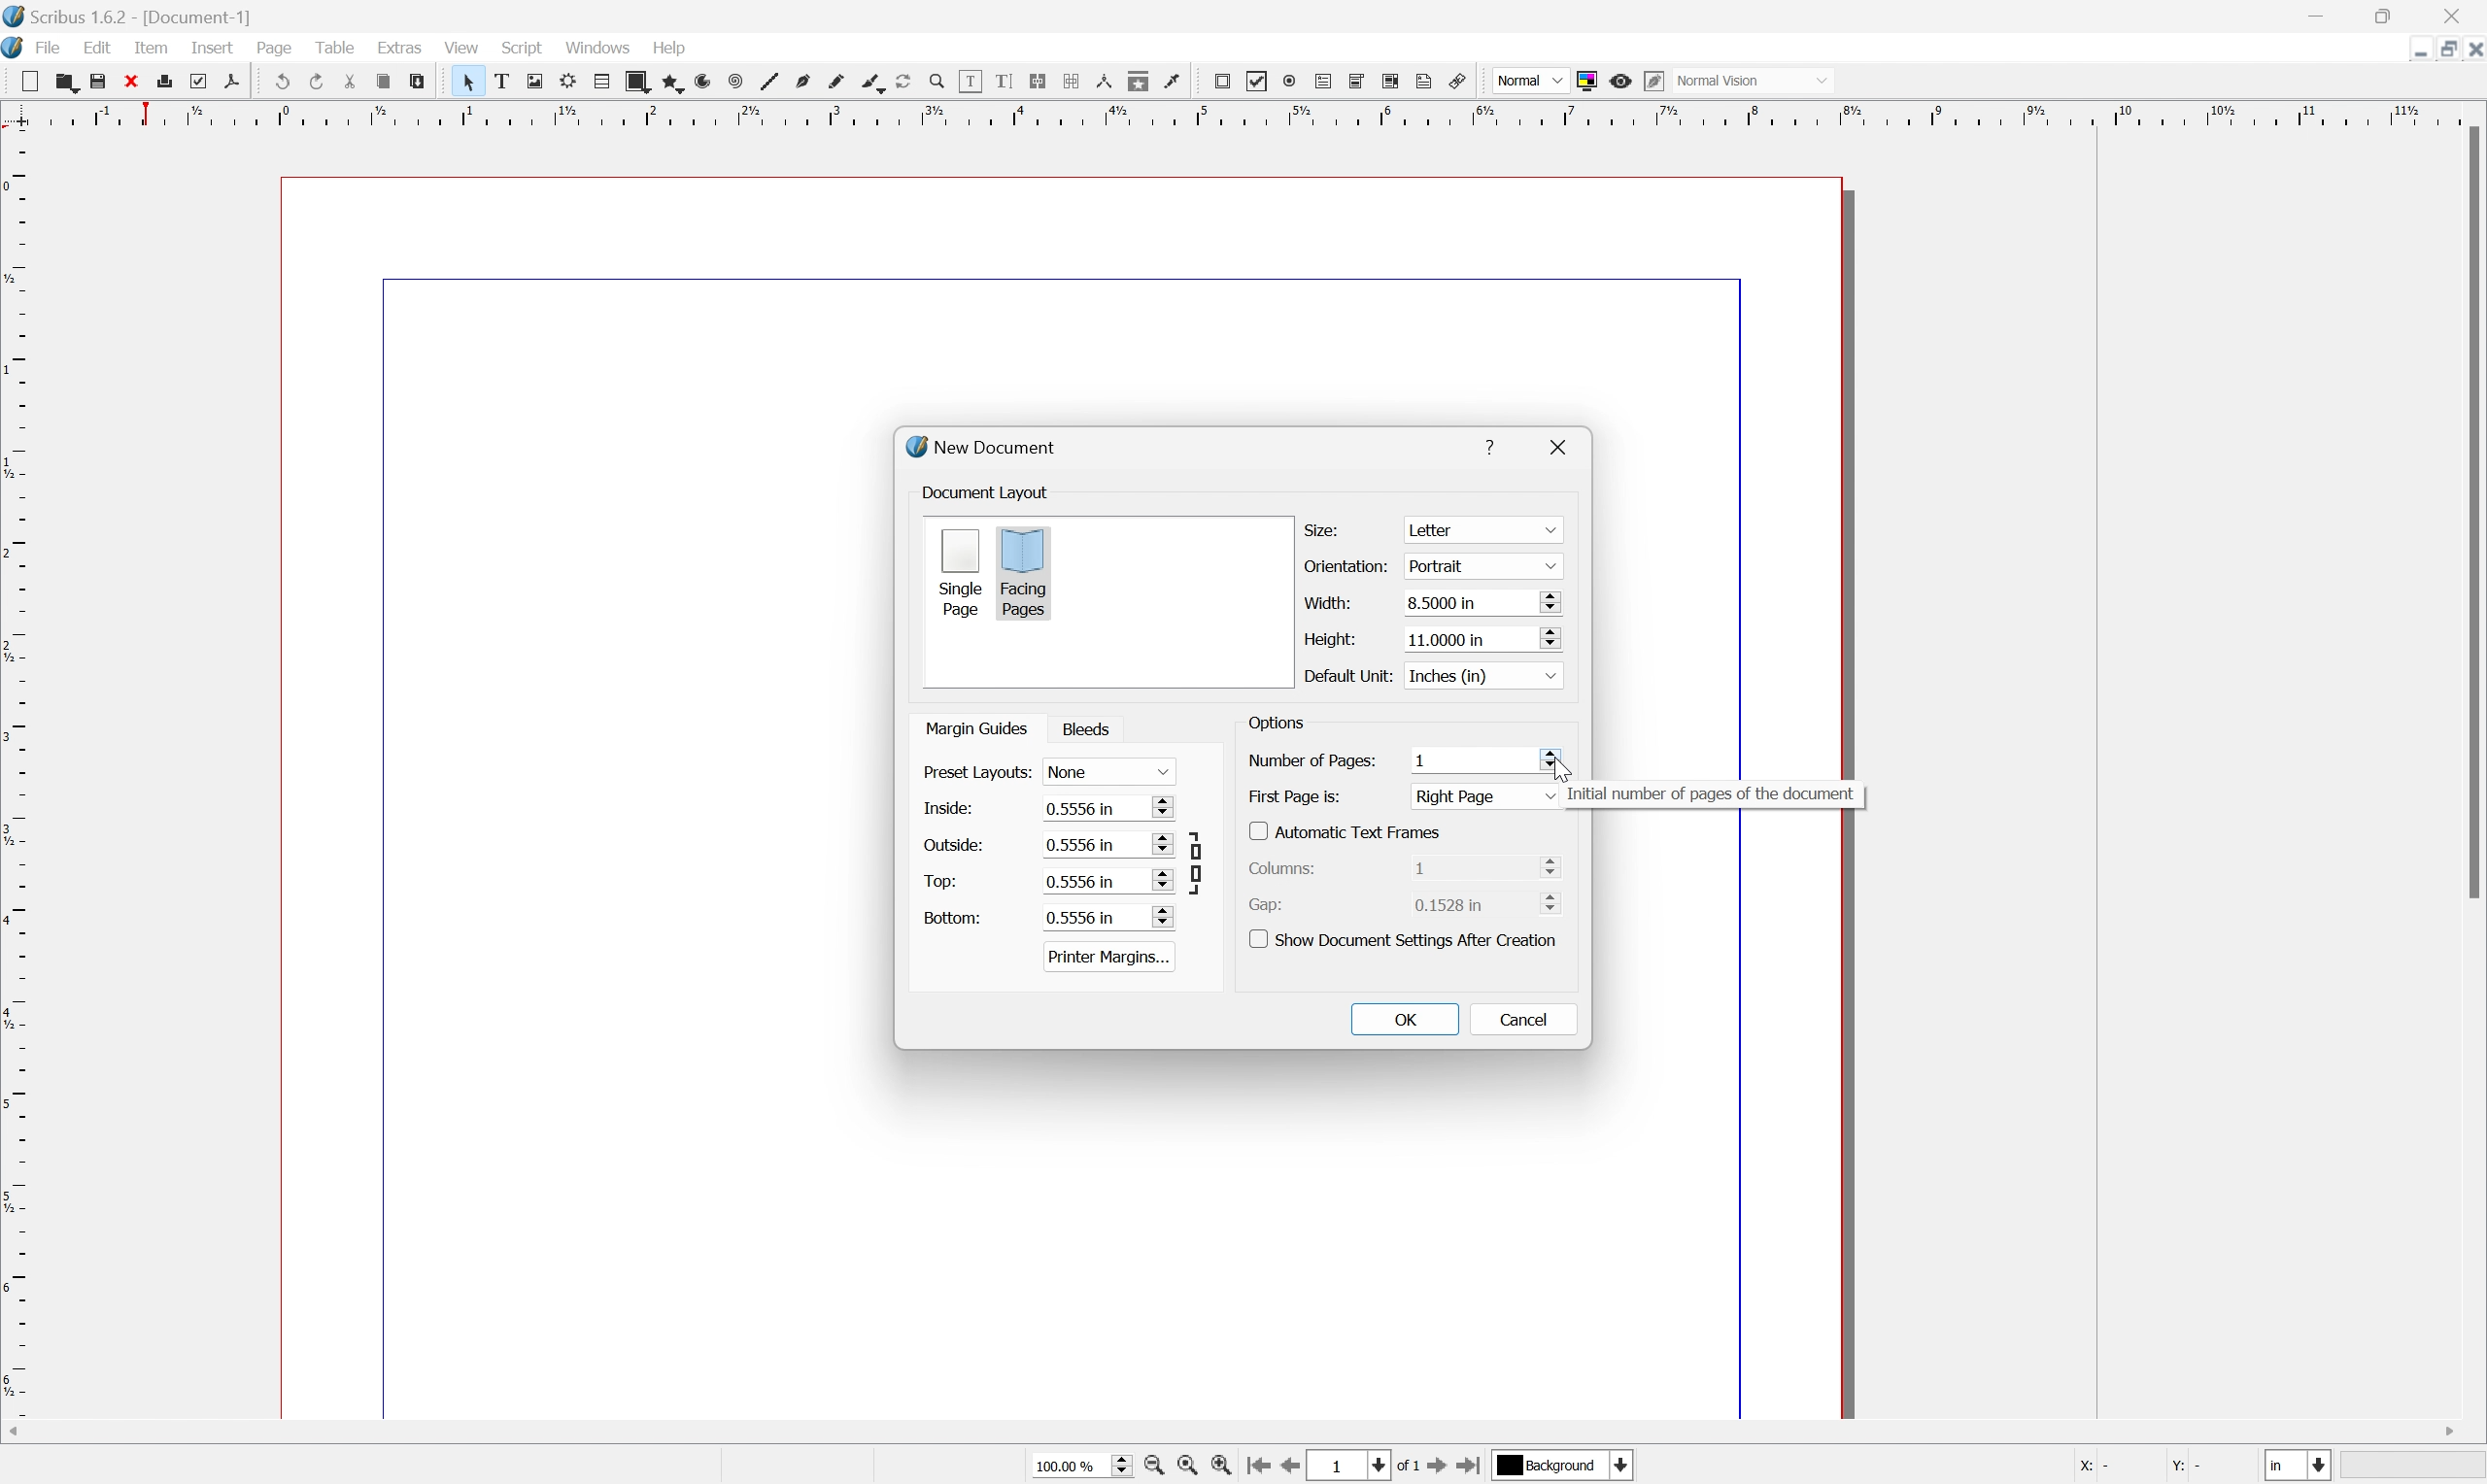 This screenshot has width=2487, height=1484. Describe the element at coordinates (211, 49) in the screenshot. I see `Insert` at that location.